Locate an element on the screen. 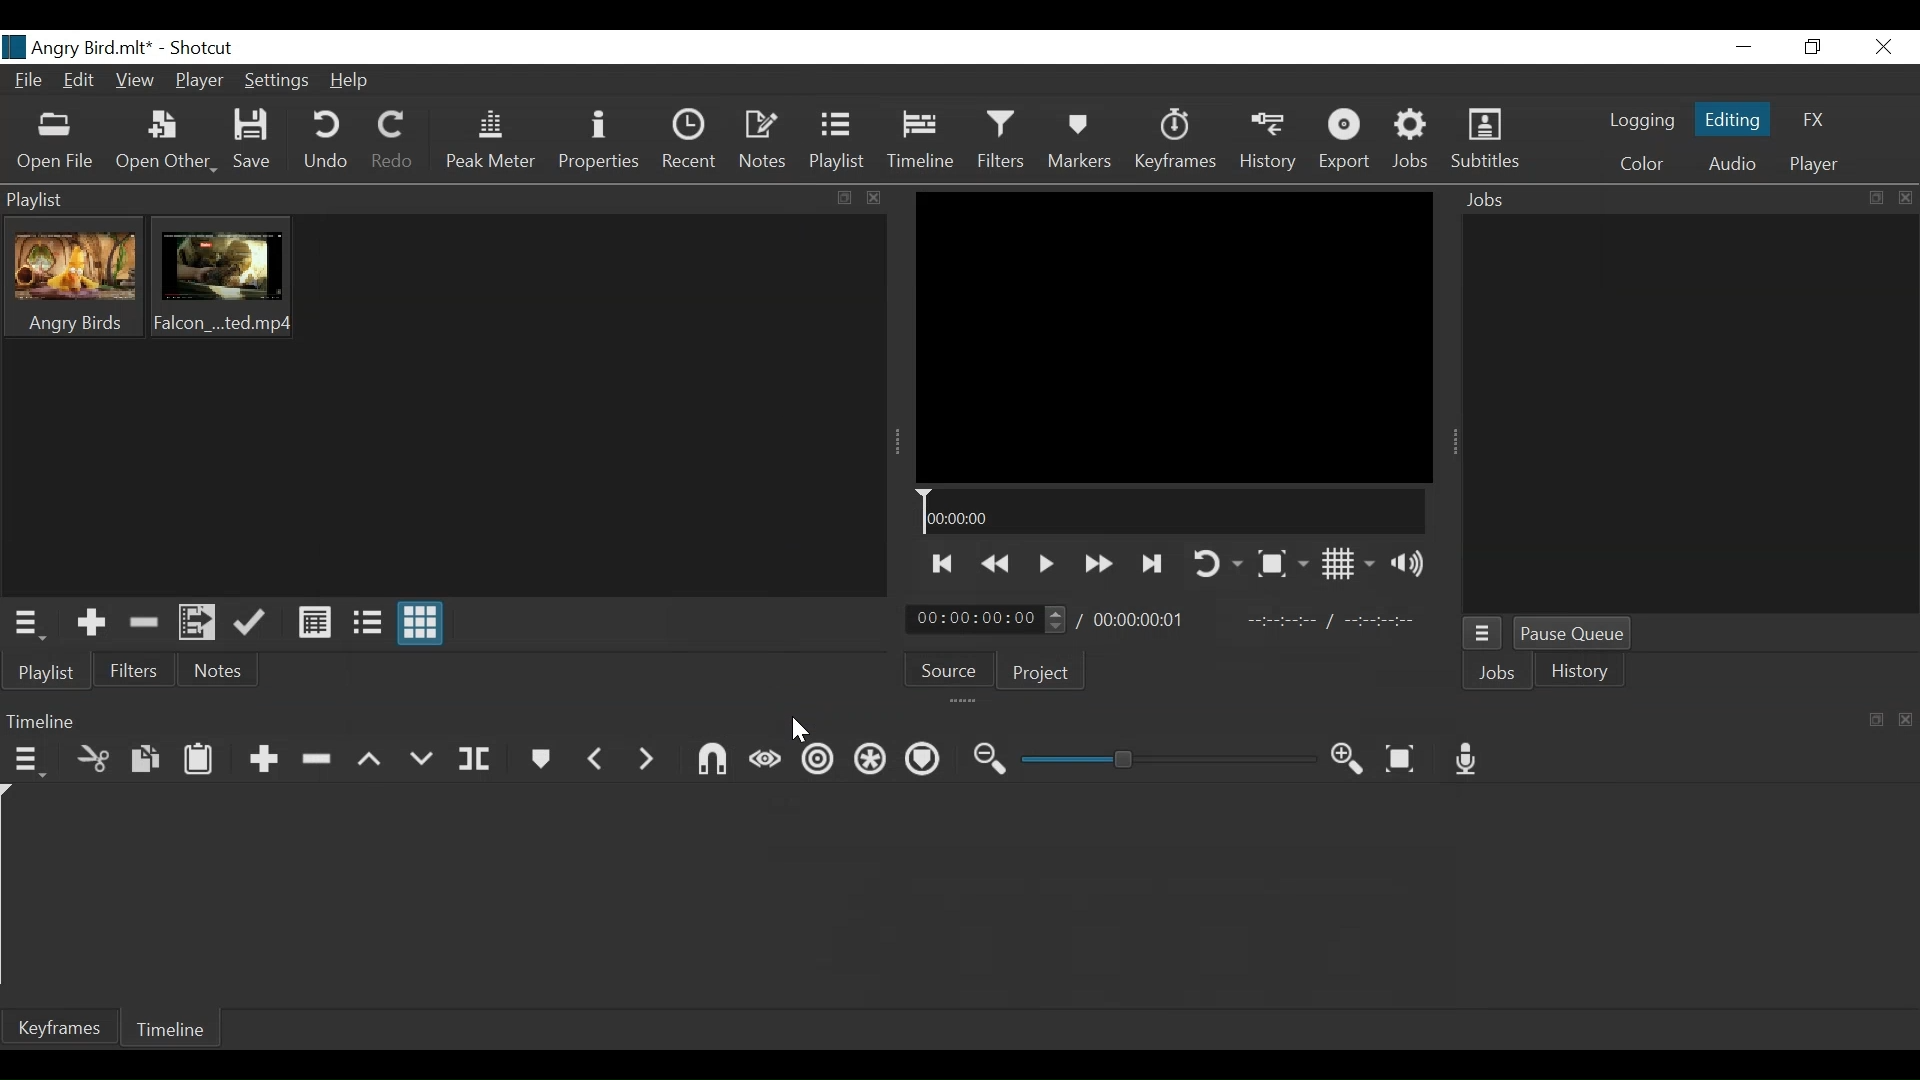 Image resolution: width=1920 pixels, height=1080 pixels. Save is located at coordinates (257, 140).